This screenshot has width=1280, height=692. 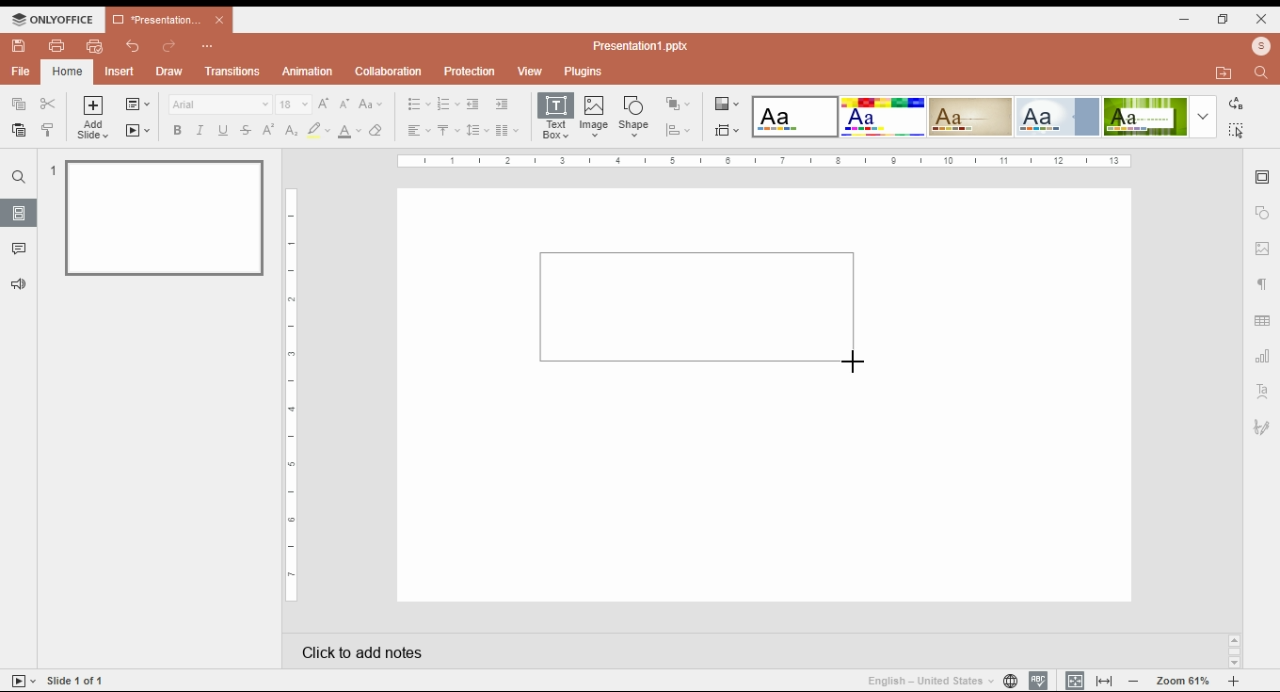 What do you see at coordinates (18, 177) in the screenshot?
I see `find` at bounding box center [18, 177].